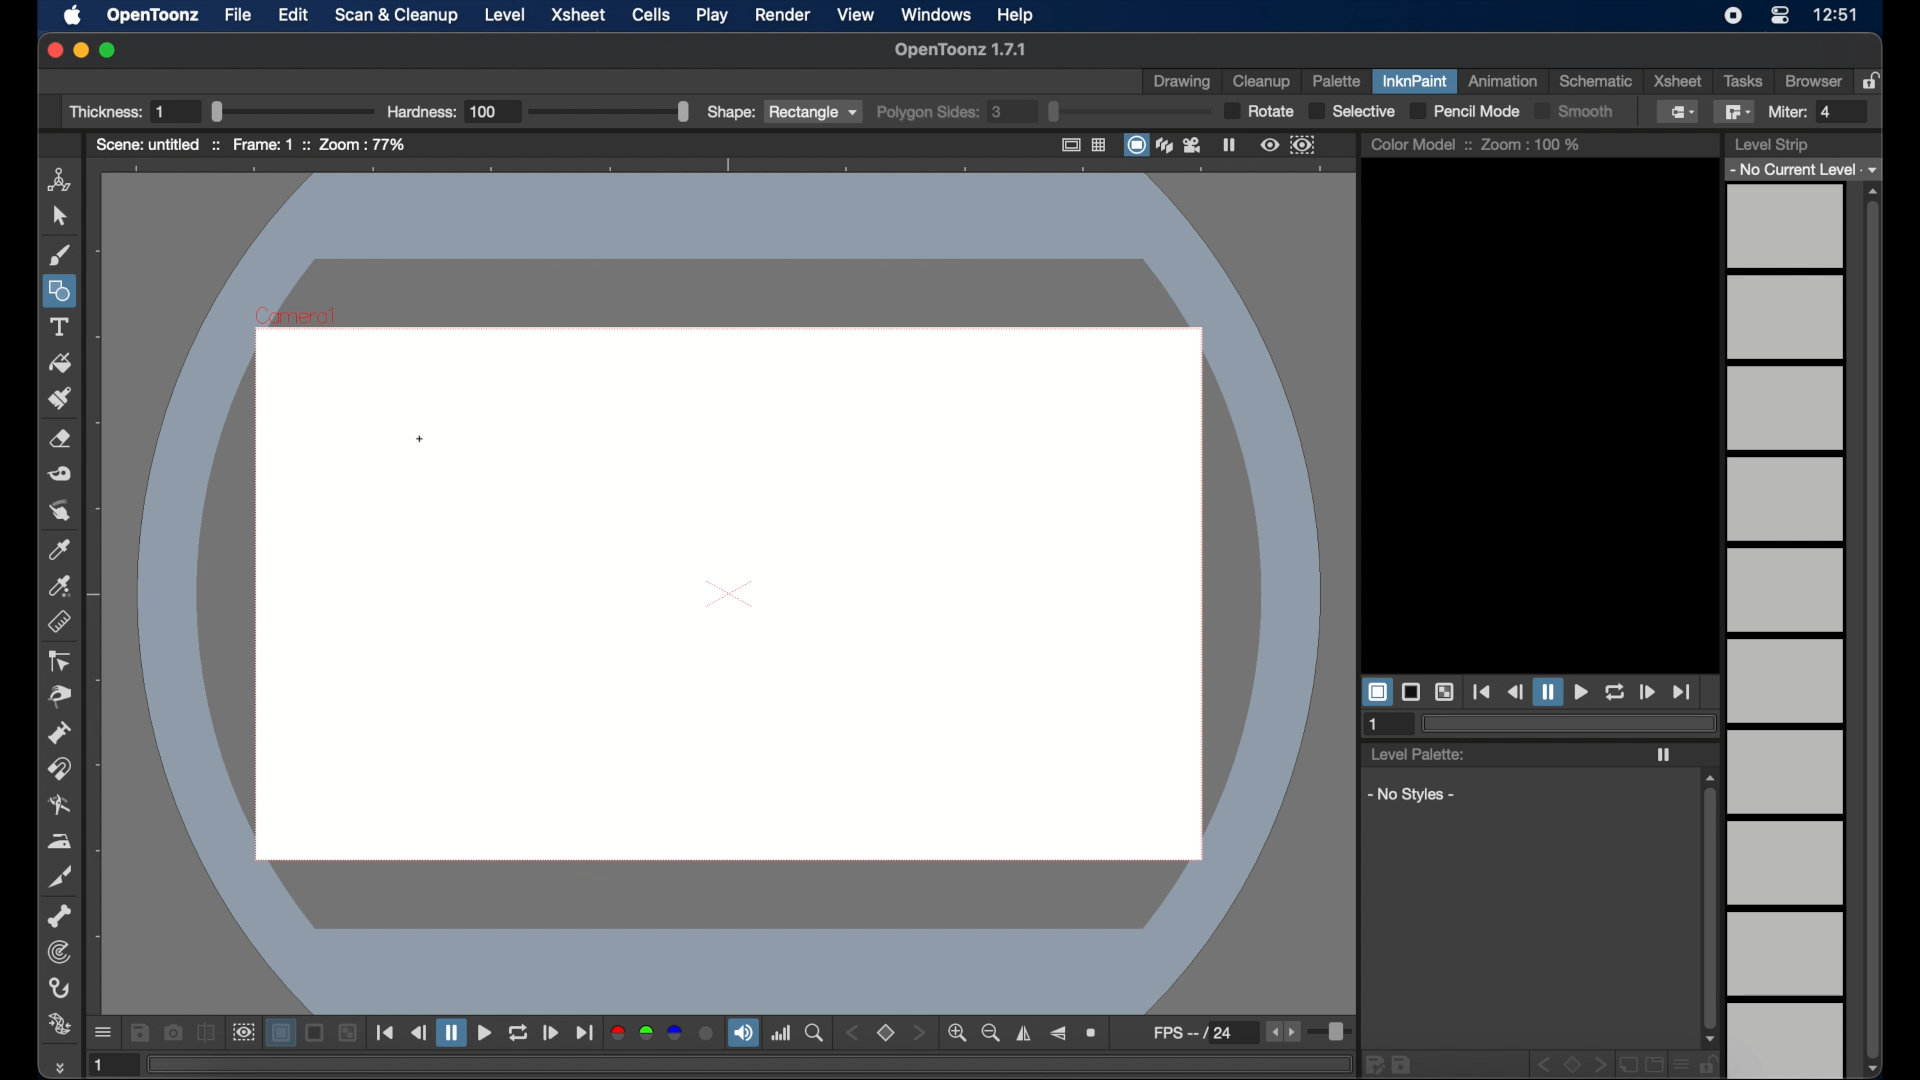 The width and height of the screenshot is (1920, 1080). Describe the element at coordinates (1411, 691) in the screenshot. I see `black background` at that location.